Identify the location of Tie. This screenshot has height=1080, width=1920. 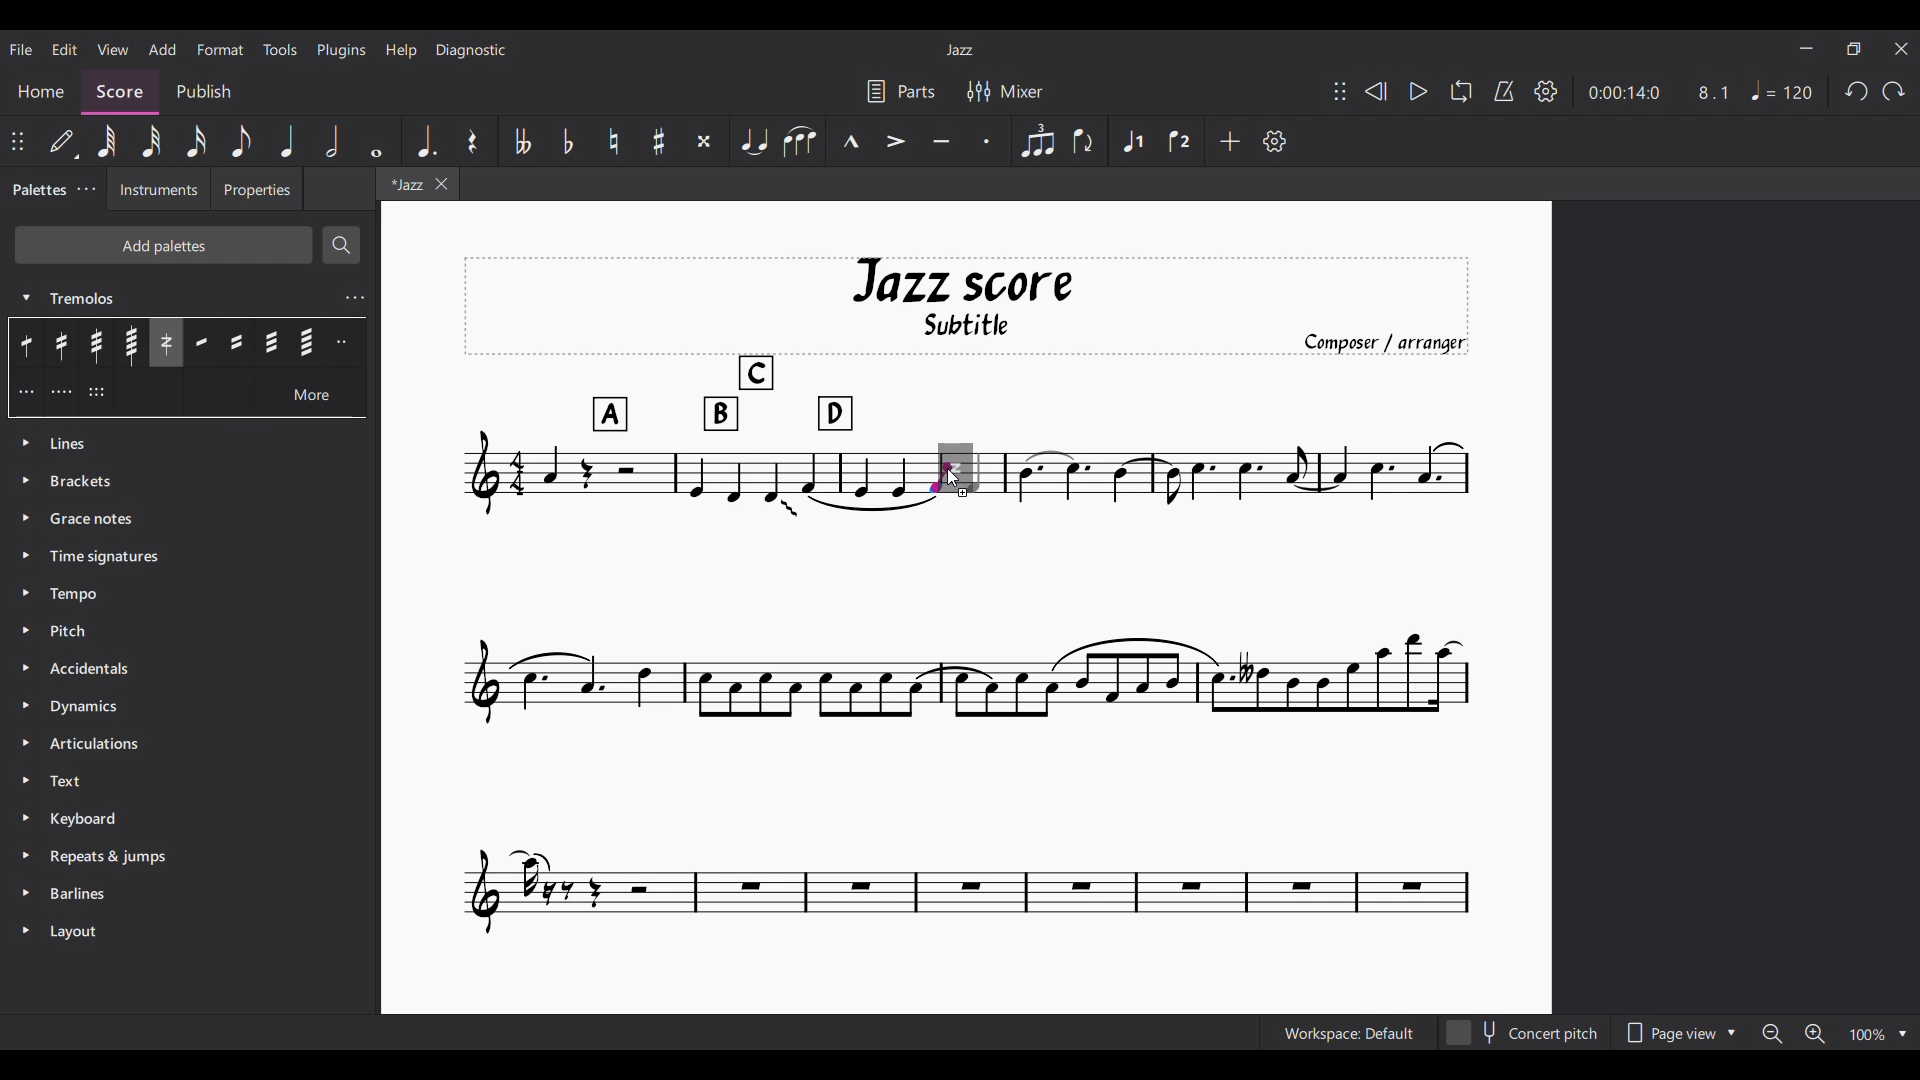
(754, 140).